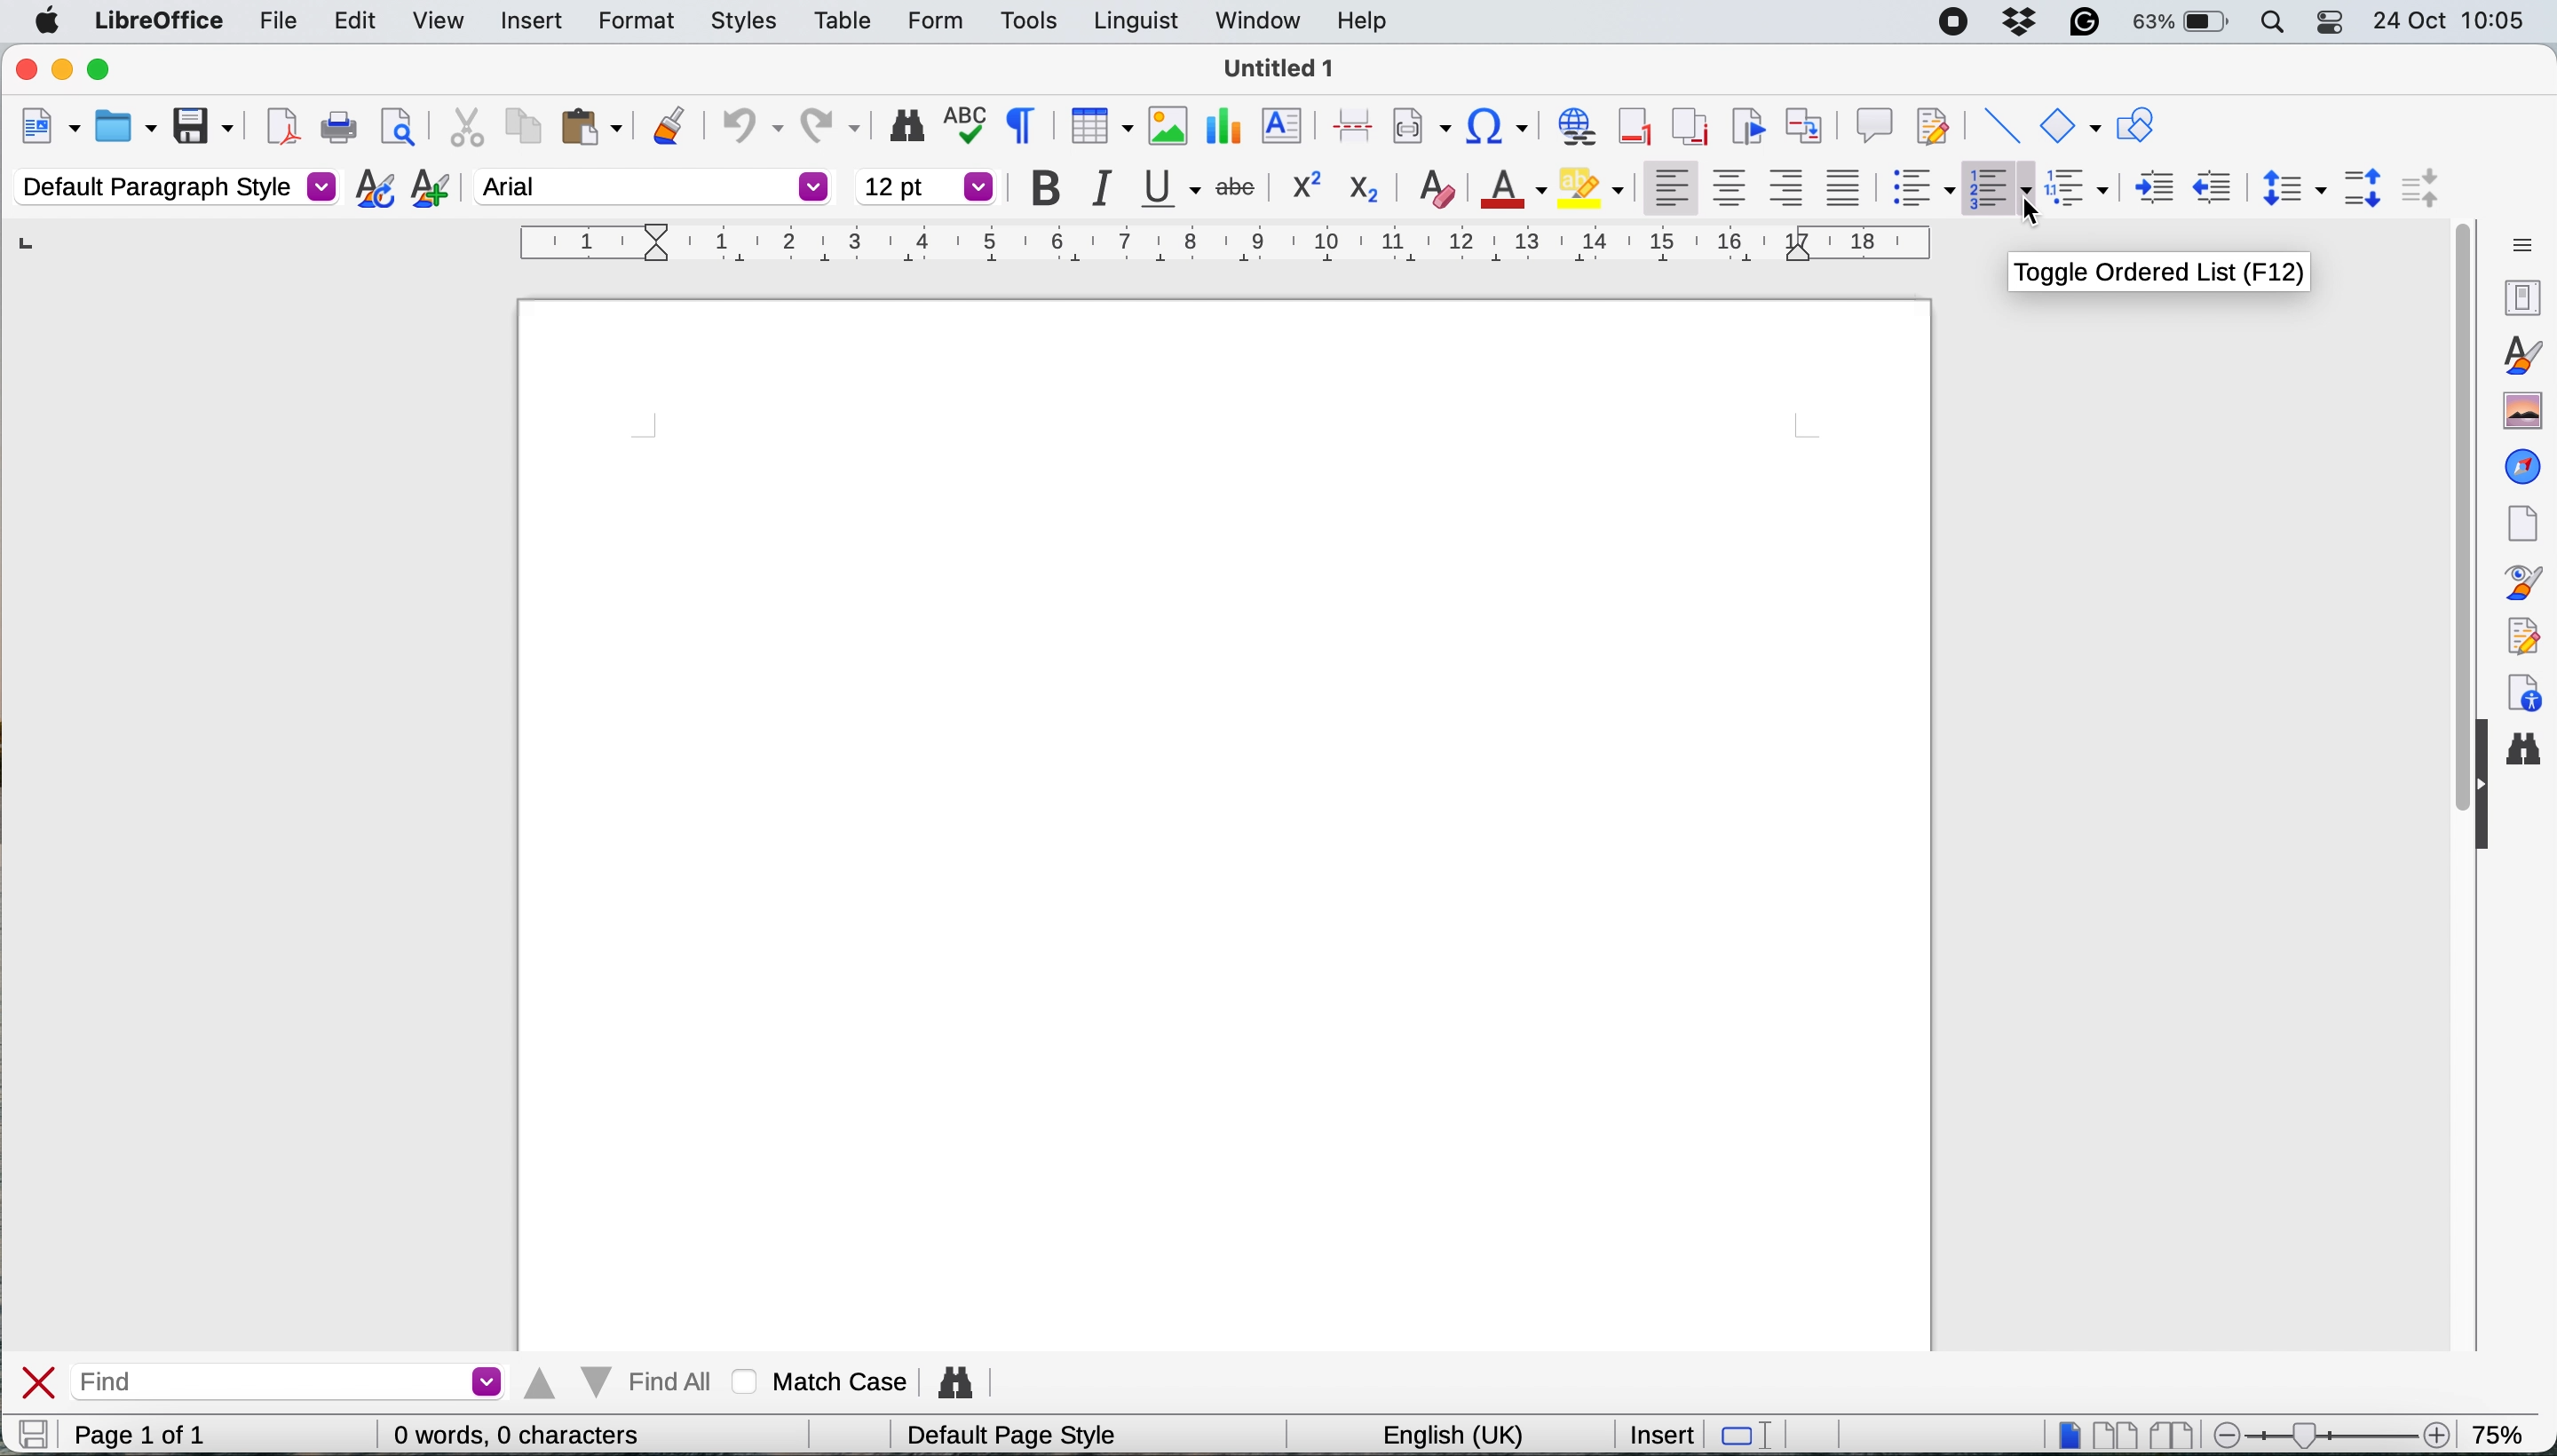  Describe the element at coordinates (1279, 69) in the screenshot. I see `Untitled 1` at that location.